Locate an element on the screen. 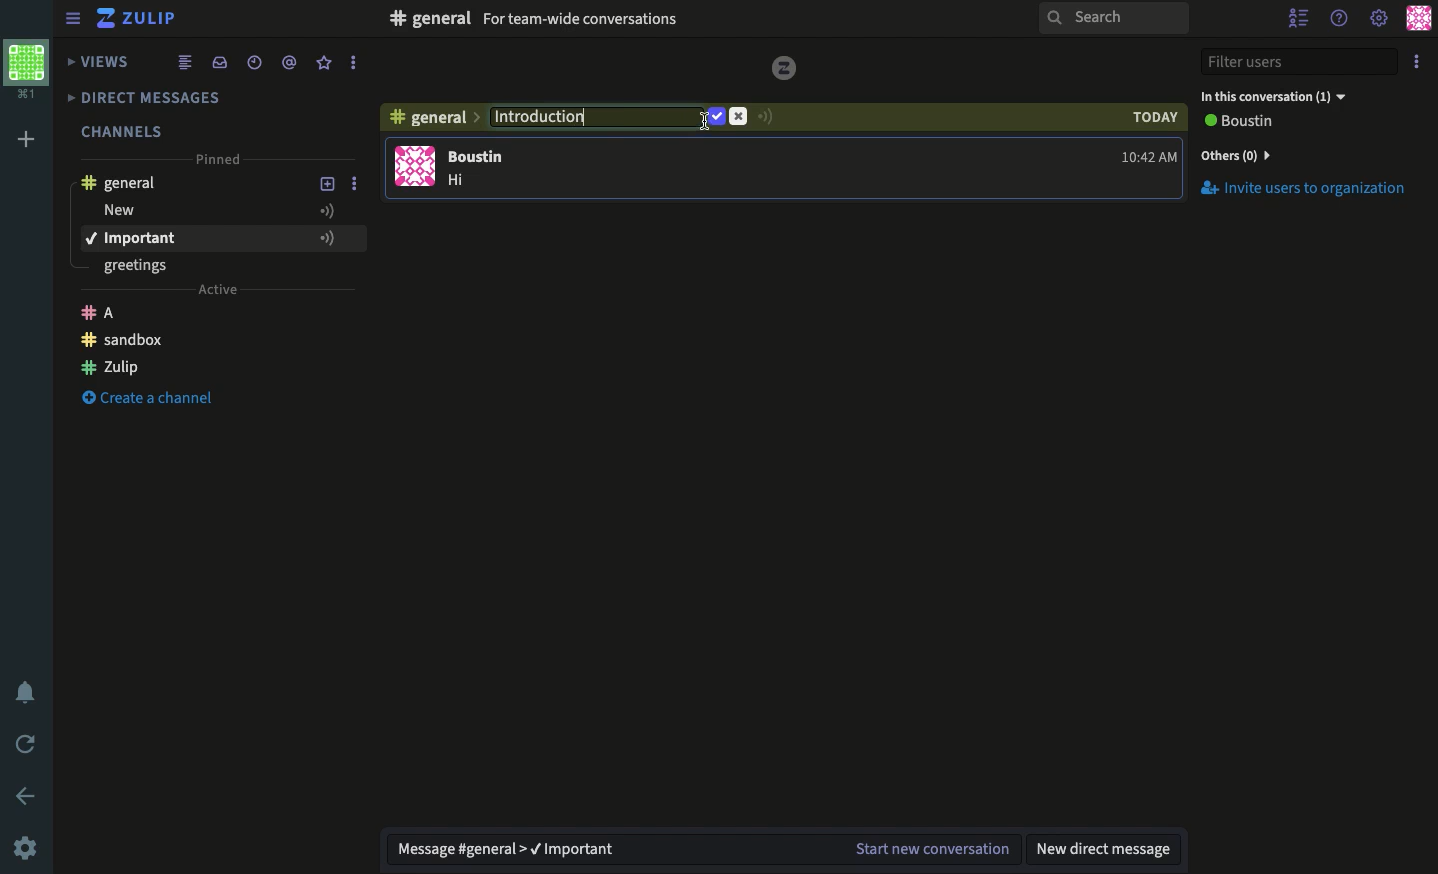 Image resolution: width=1438 pixels, height=874 pixels. Option  is located at coordinates (1415, 62).